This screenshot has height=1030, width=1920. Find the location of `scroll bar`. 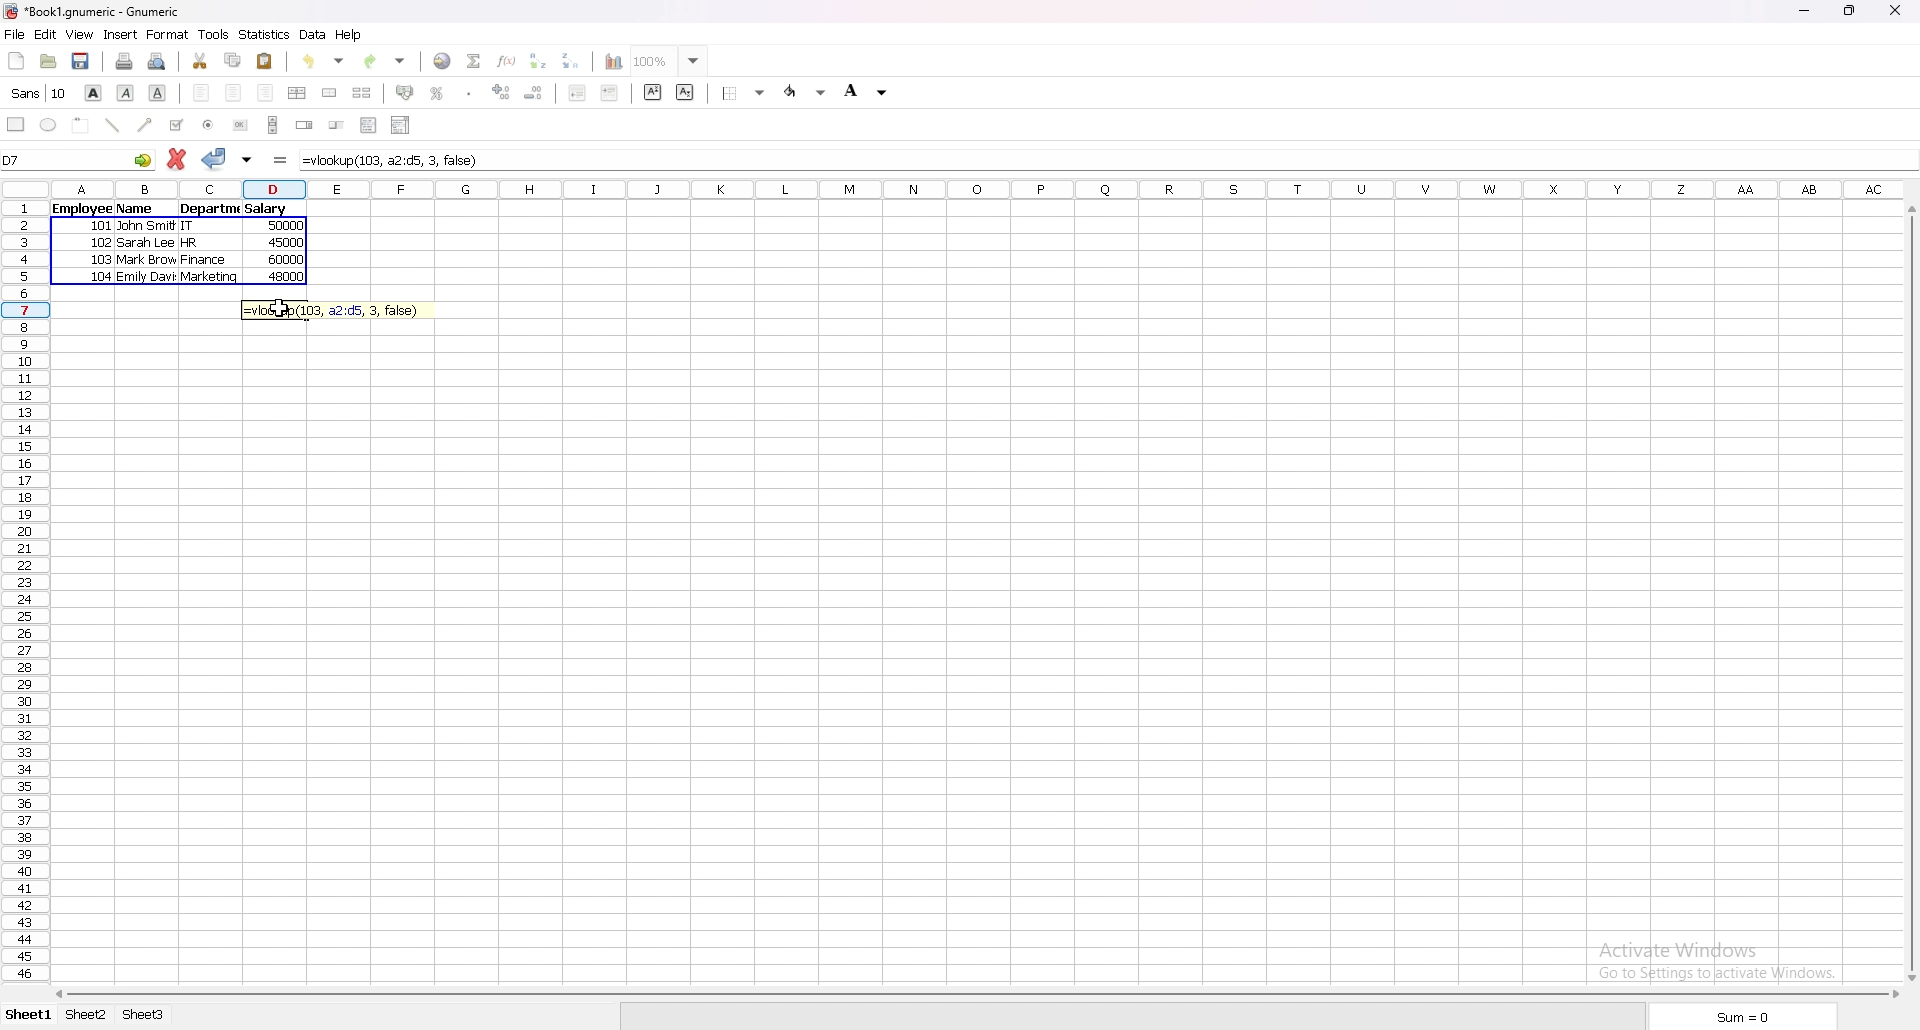

scroll bar is located at coordinates (273, 125).